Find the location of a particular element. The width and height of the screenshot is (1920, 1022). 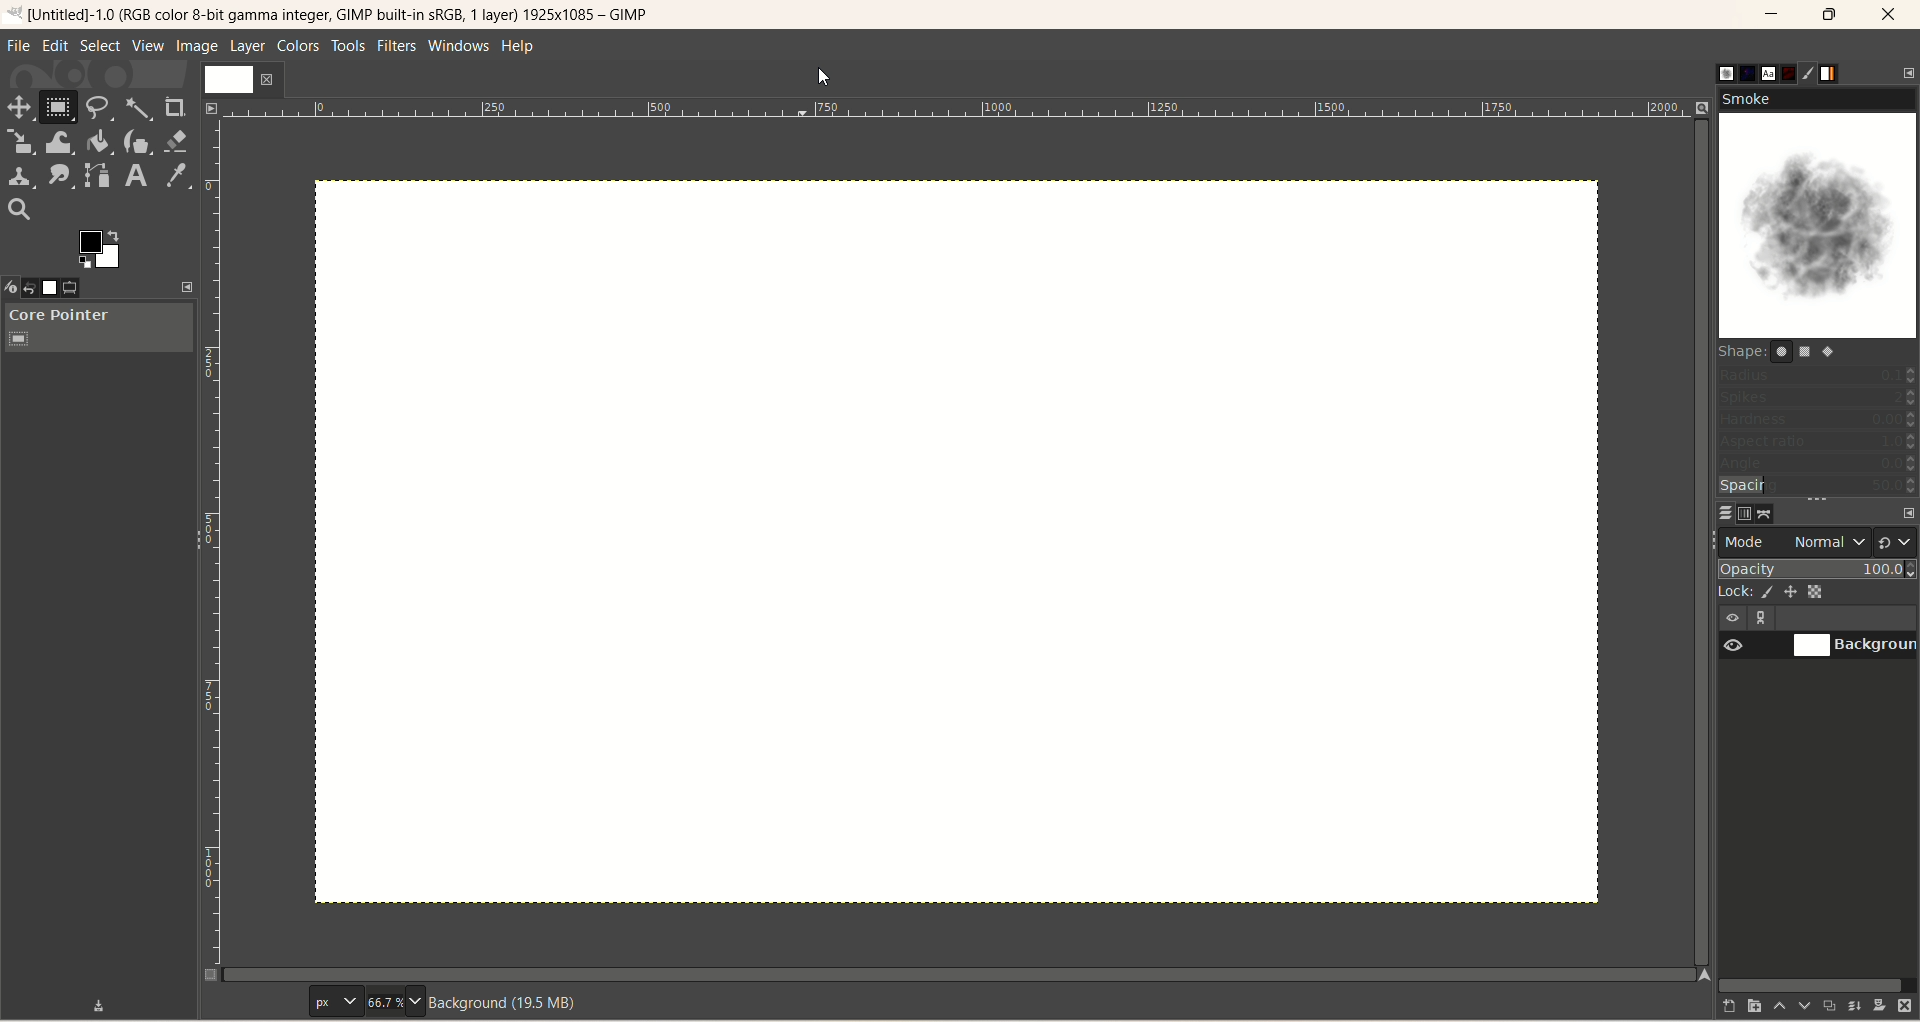

shape is located at coordinates (1787, 351).